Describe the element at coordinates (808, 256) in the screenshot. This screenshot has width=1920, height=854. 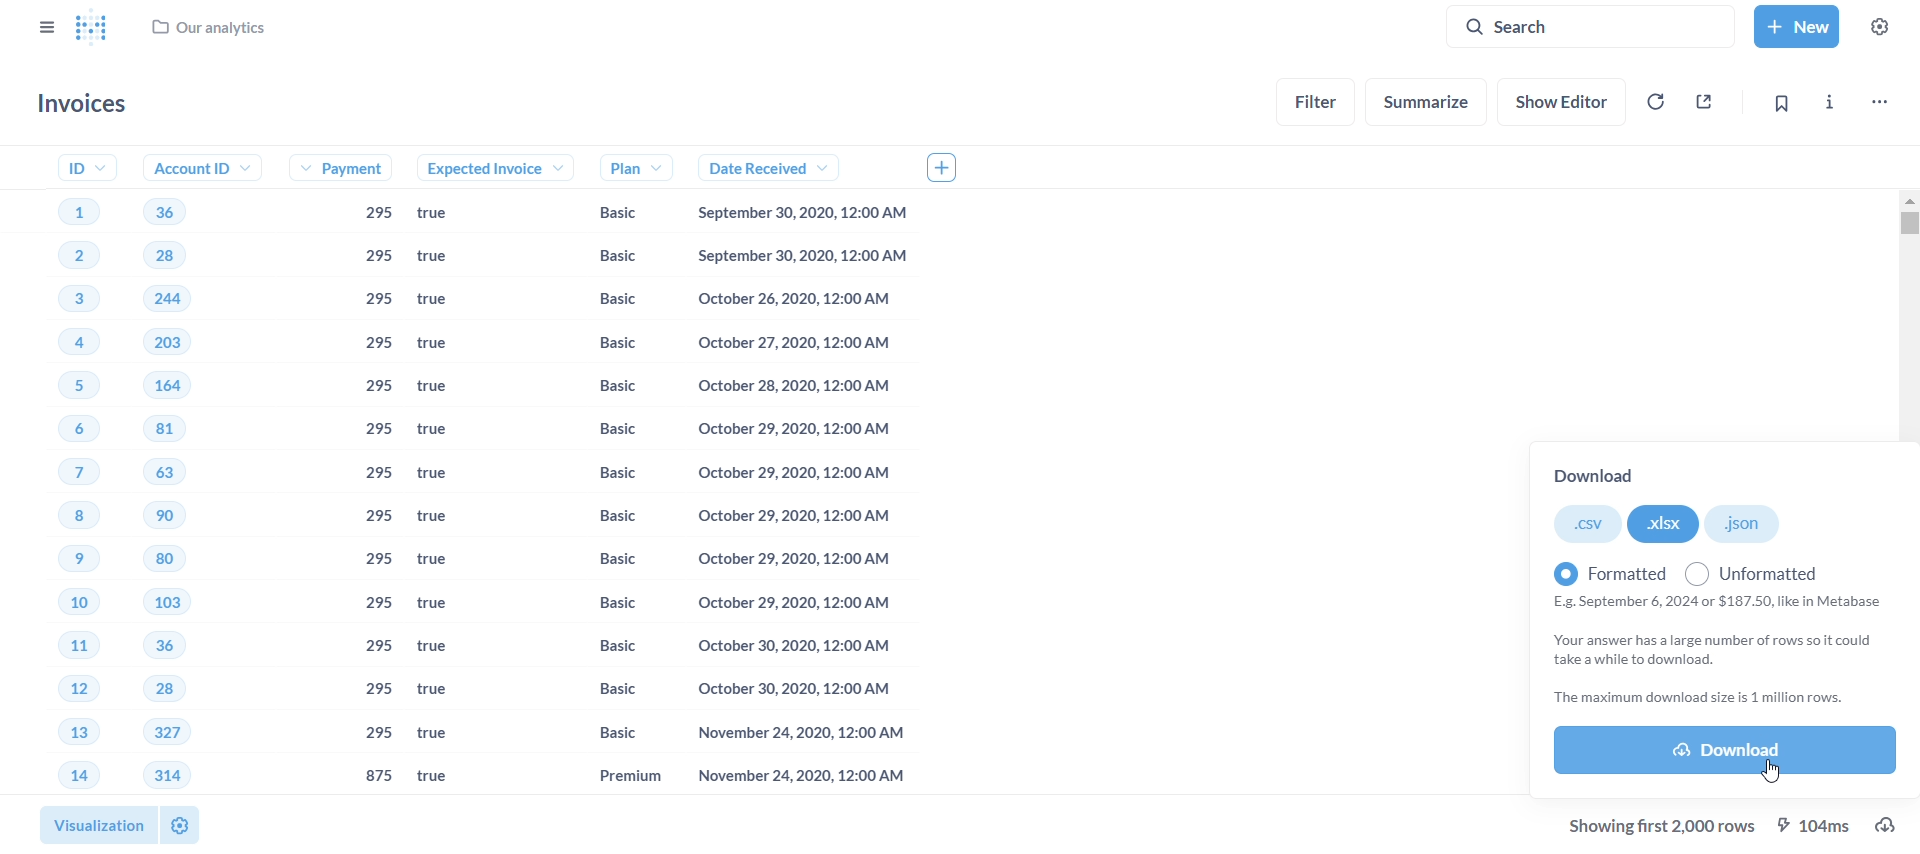
I see `September 30,2020, 12:00 AM` at that location.